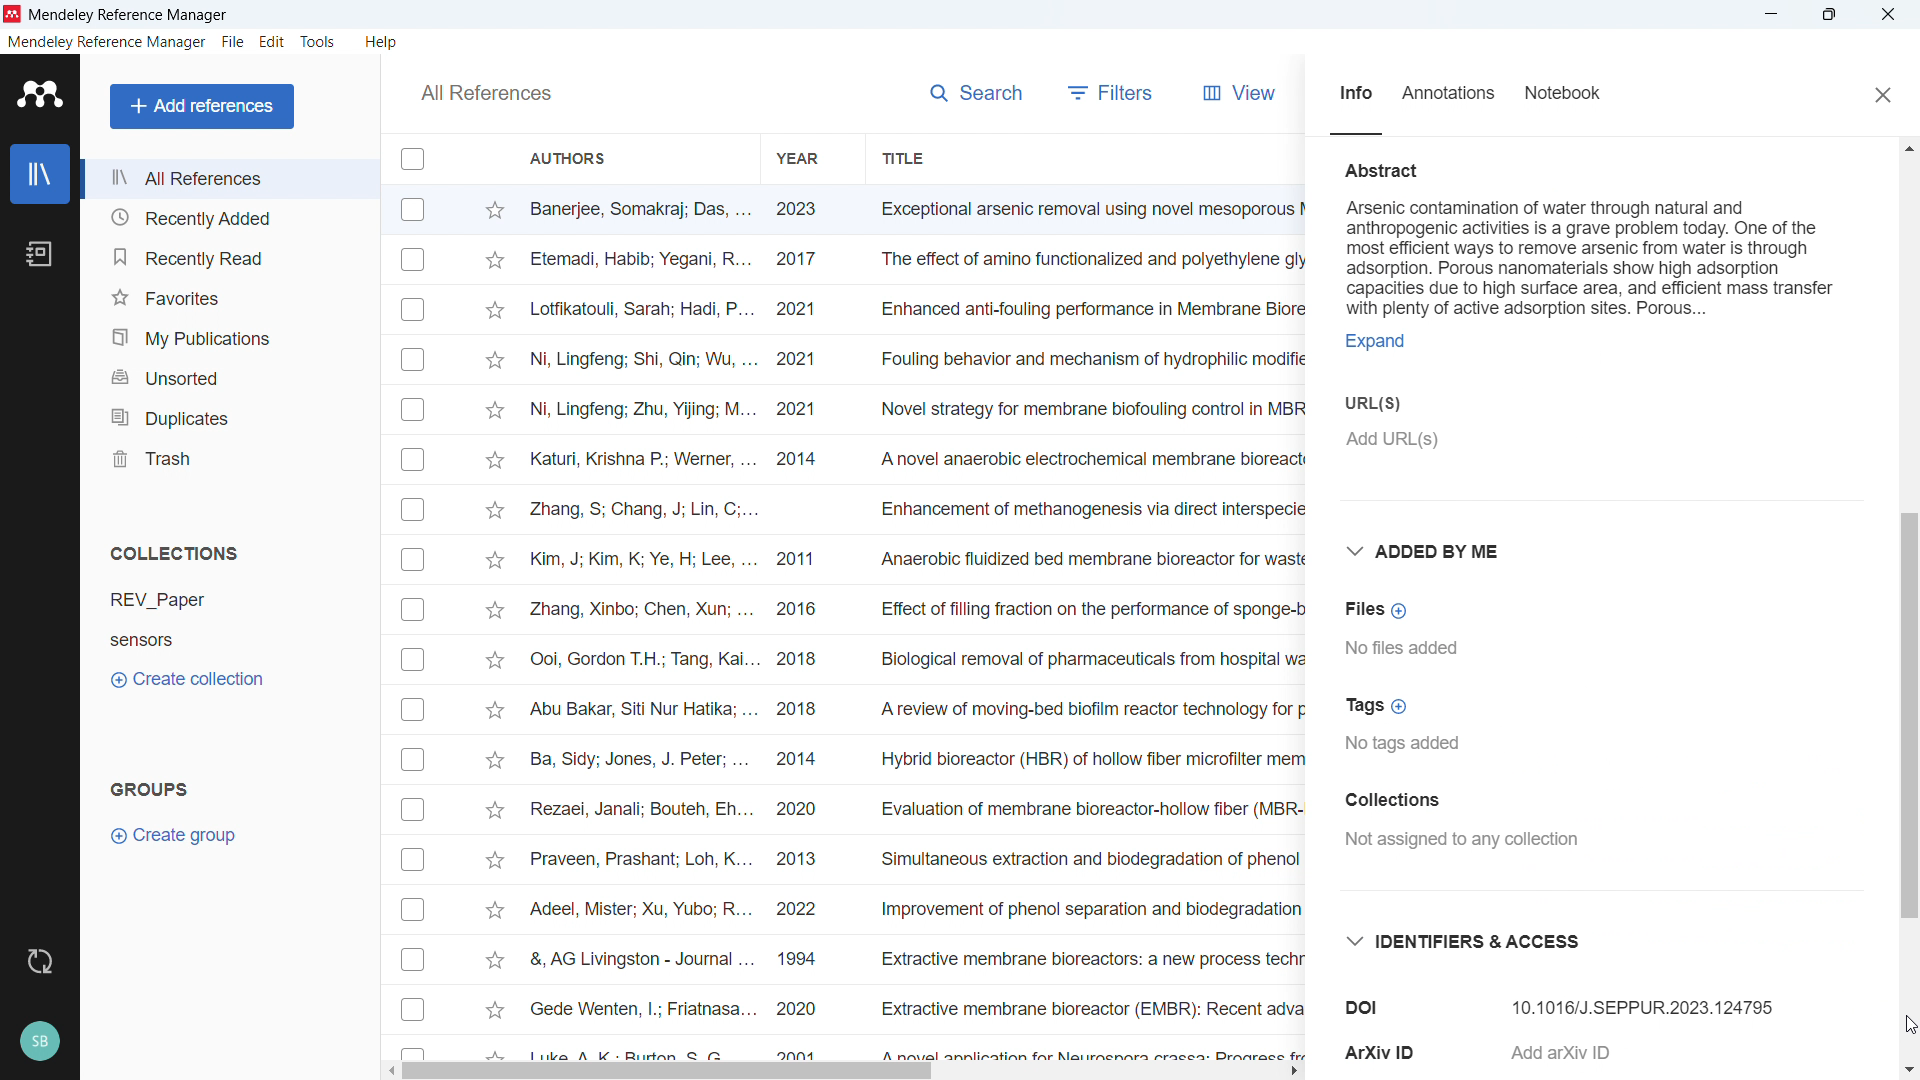 The height and width of the screenshot is (1080, 1920). Describe the element at coordinates (798, 159) in the screenshot. I see `Sort by year ` at that location.